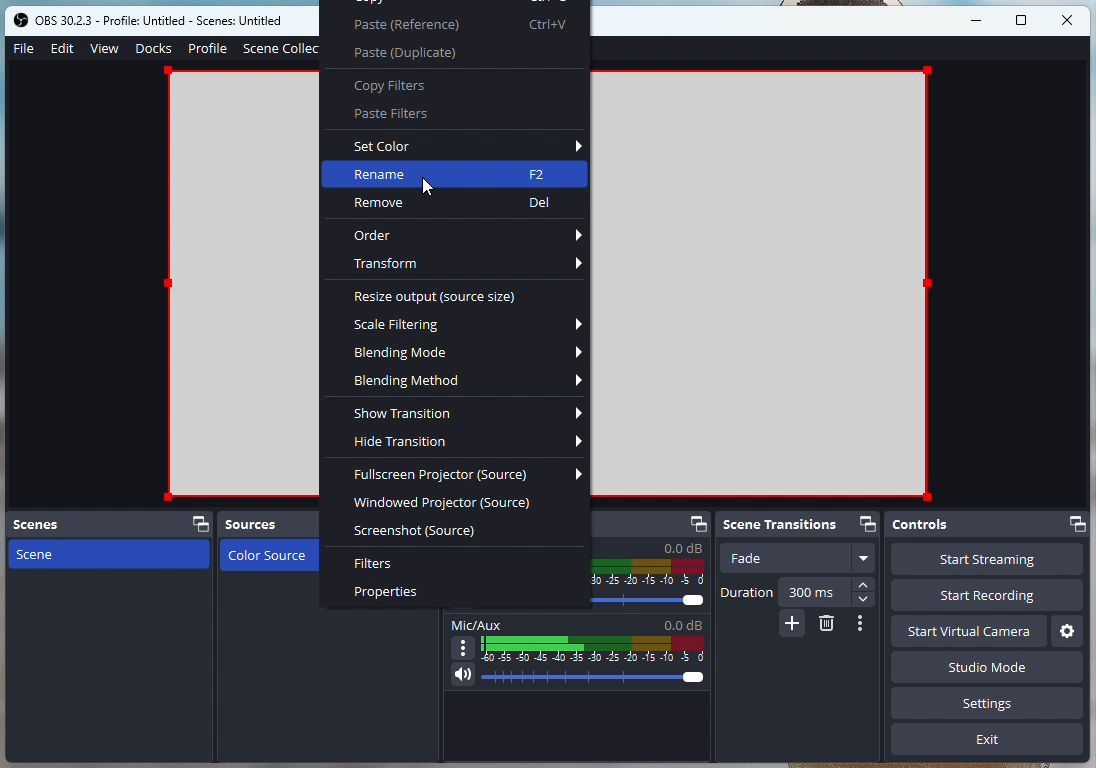 The image size is (1096, 768). I want to click on Scene, so click(105, 554).